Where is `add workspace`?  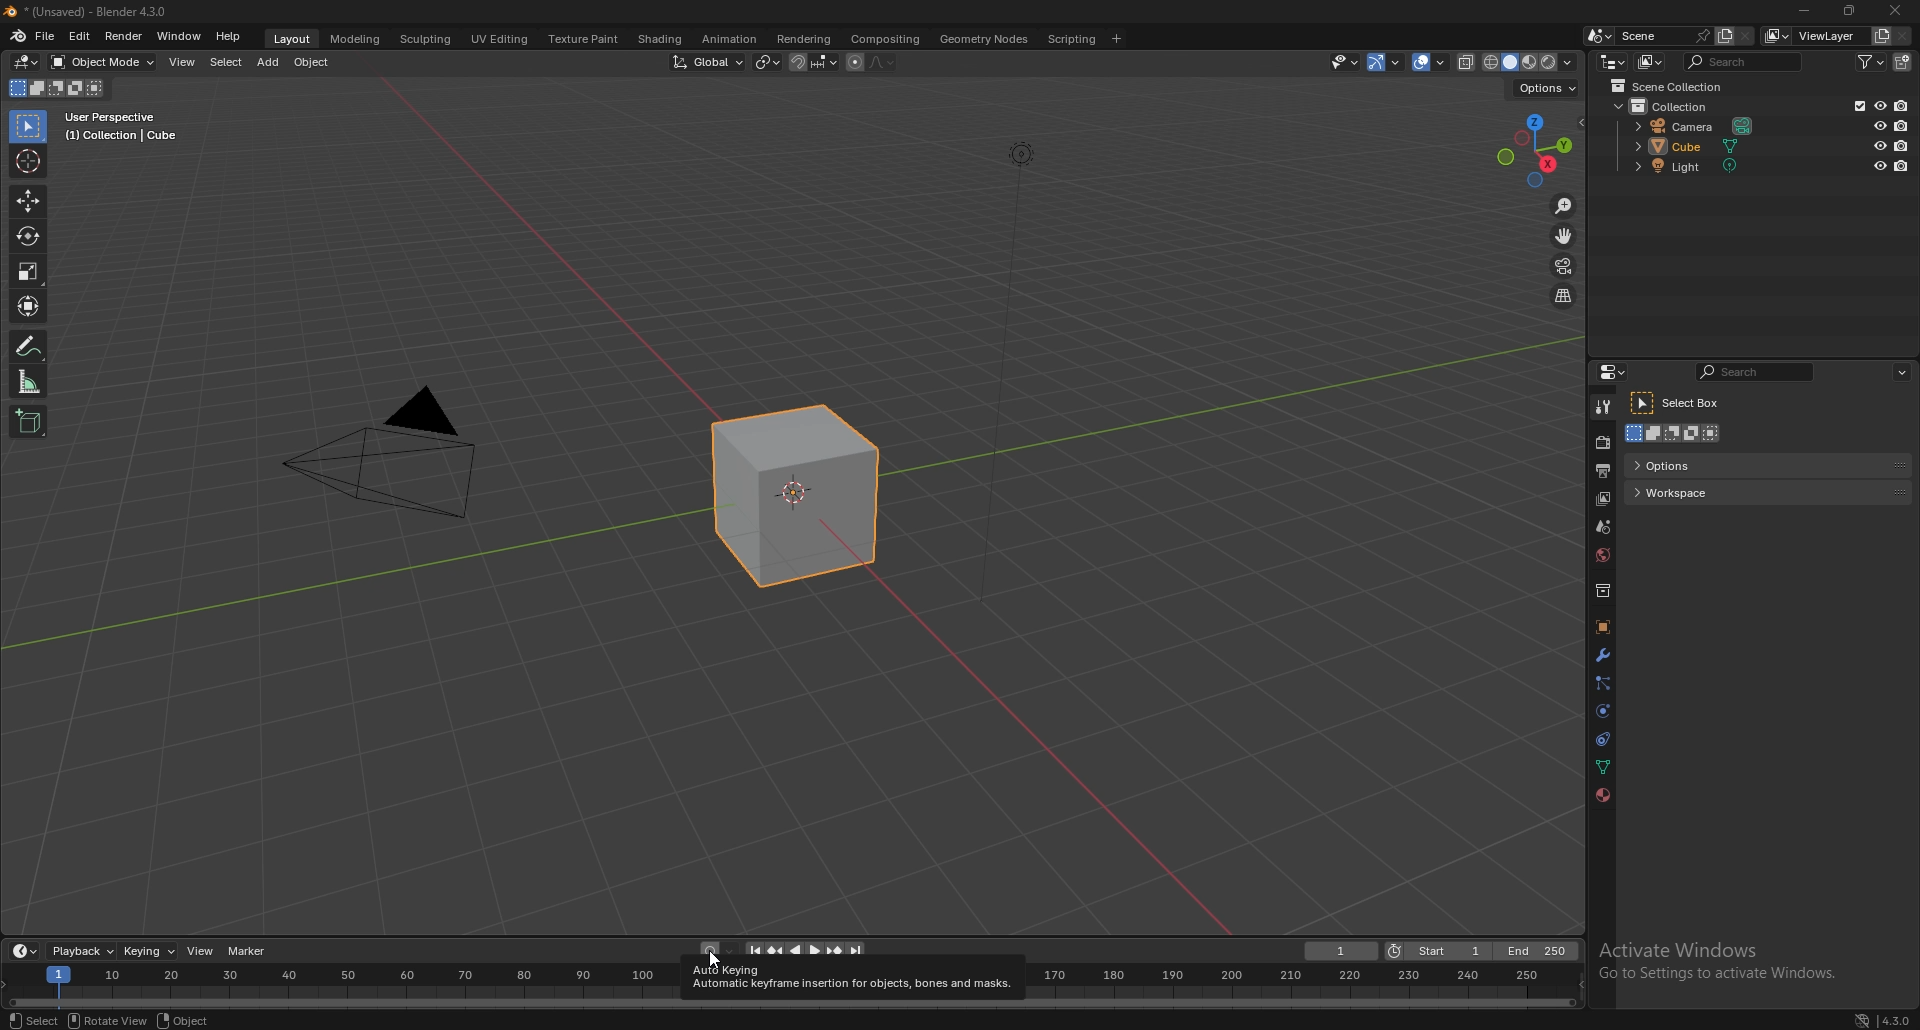
add workspace is located at coordinates (1118, 38).